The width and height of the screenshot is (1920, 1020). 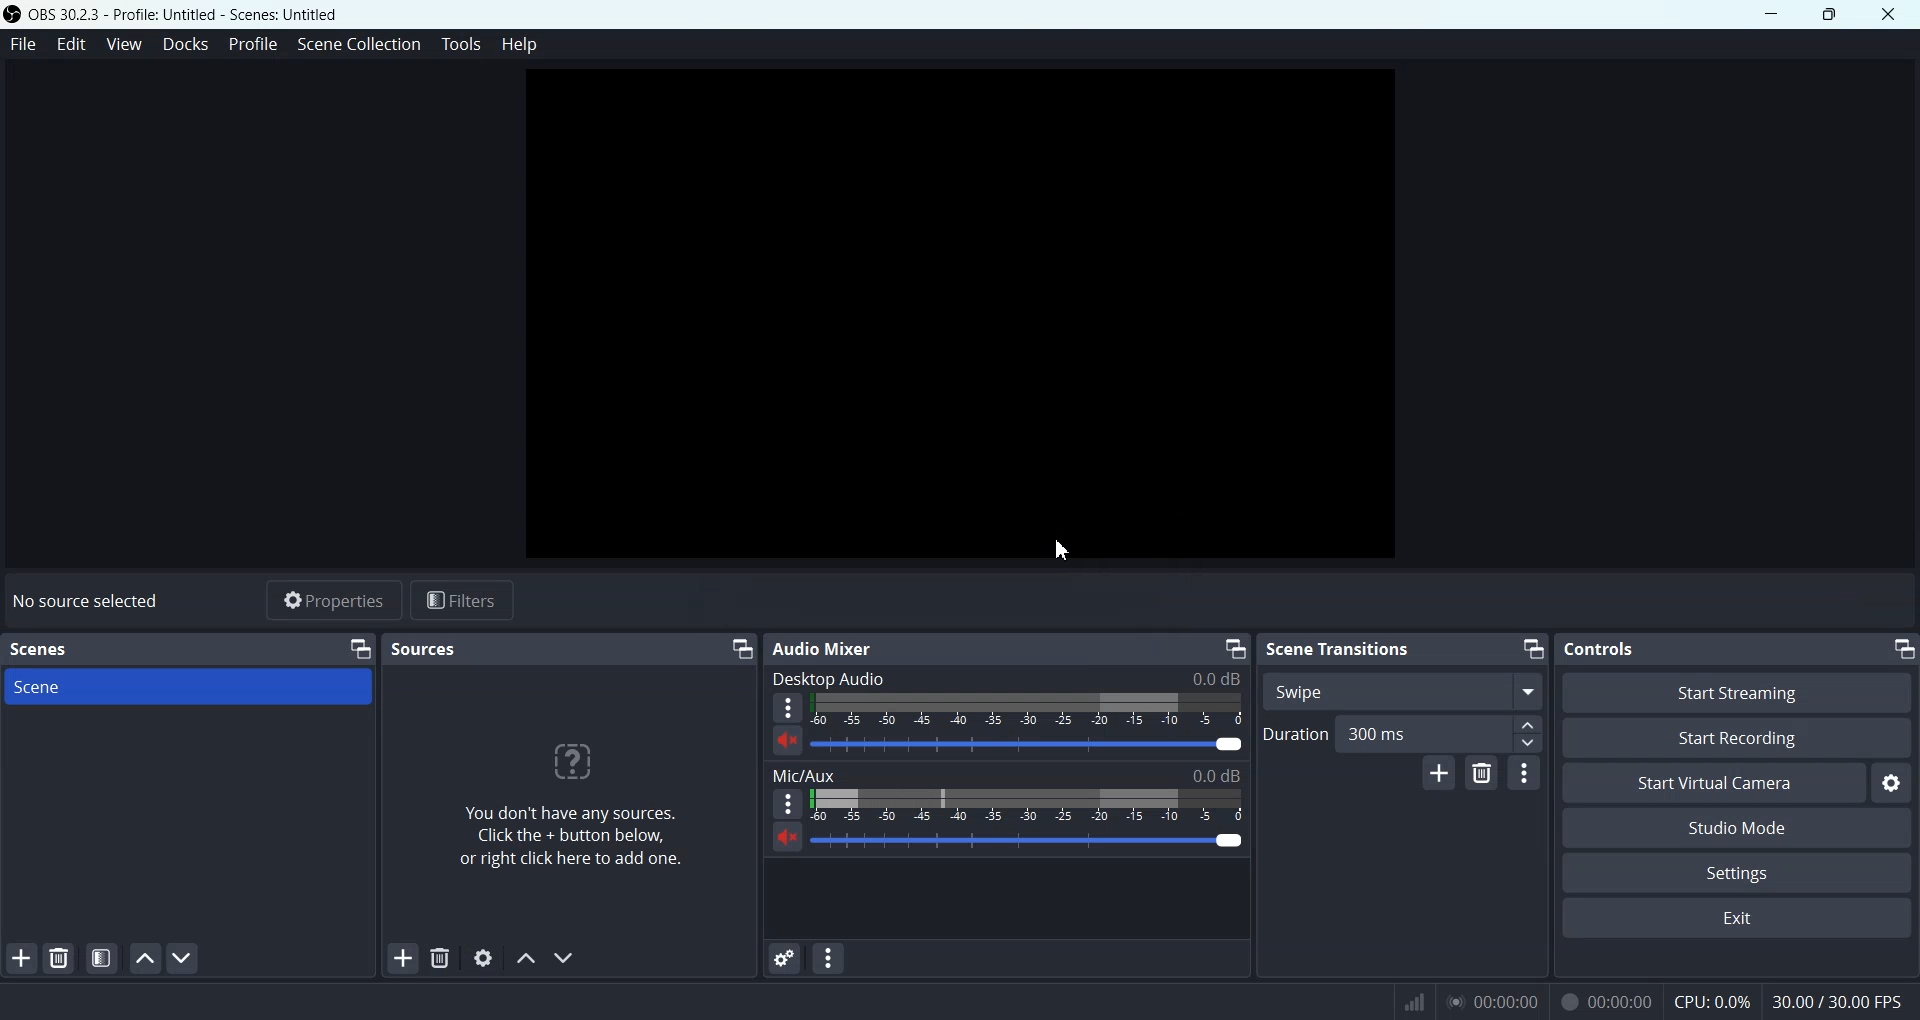 What do you see at coordinates (1602, 998) in the screenshot?
I see `00:00:00` at bounding box center [1602, 998].